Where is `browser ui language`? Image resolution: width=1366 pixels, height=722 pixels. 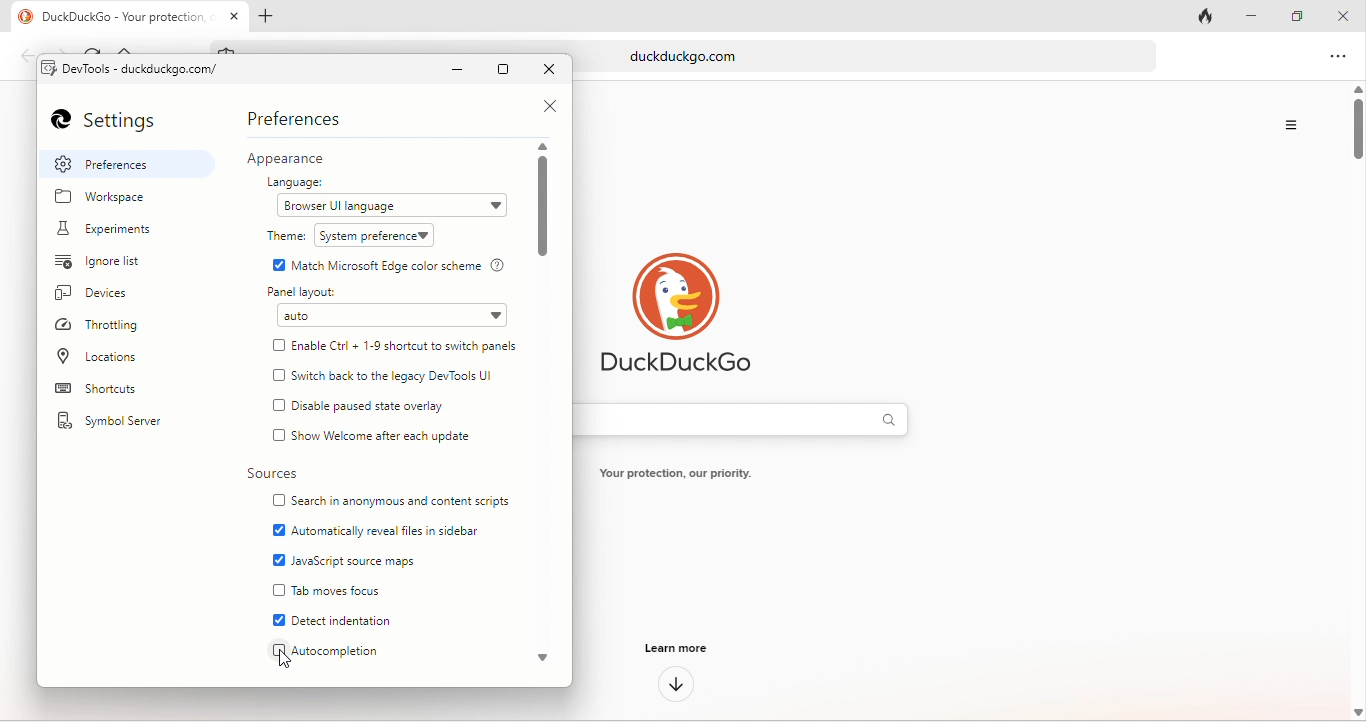
browser ui language is located at coordinates (389, 207).